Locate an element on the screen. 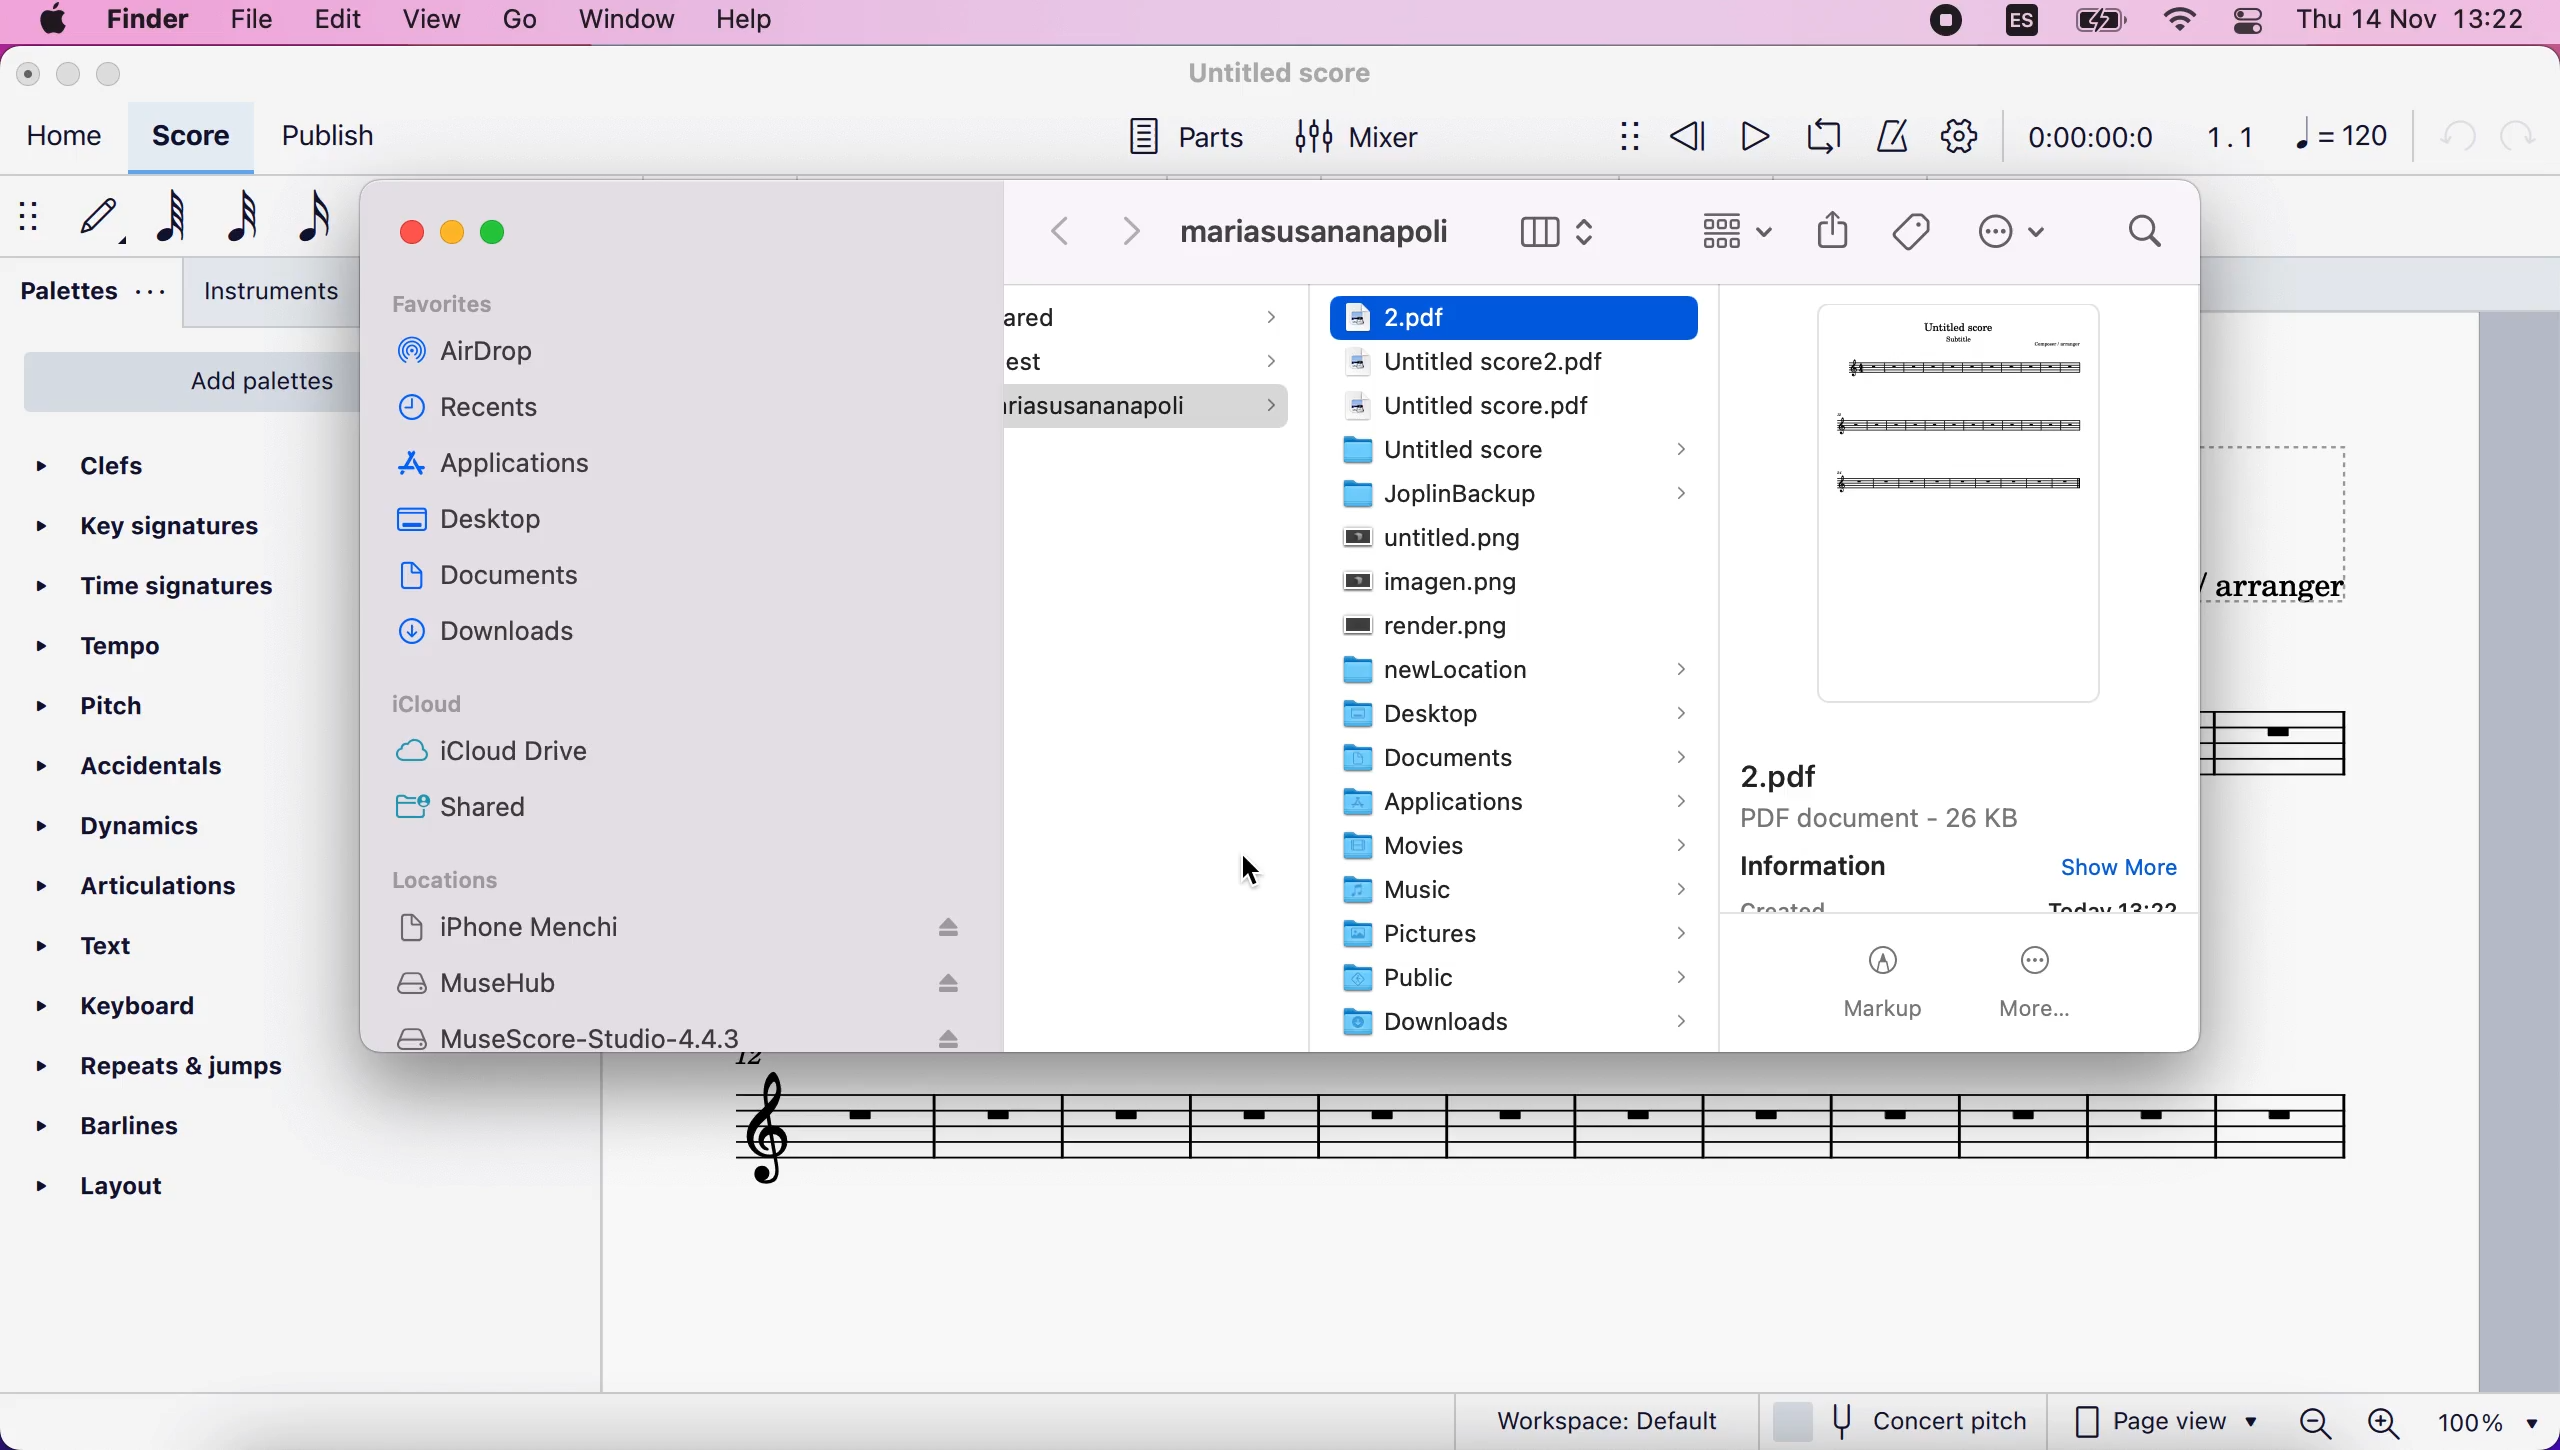 This screenshot has height=1450, width=2560. cursor is located at coordinates (1256, 877).